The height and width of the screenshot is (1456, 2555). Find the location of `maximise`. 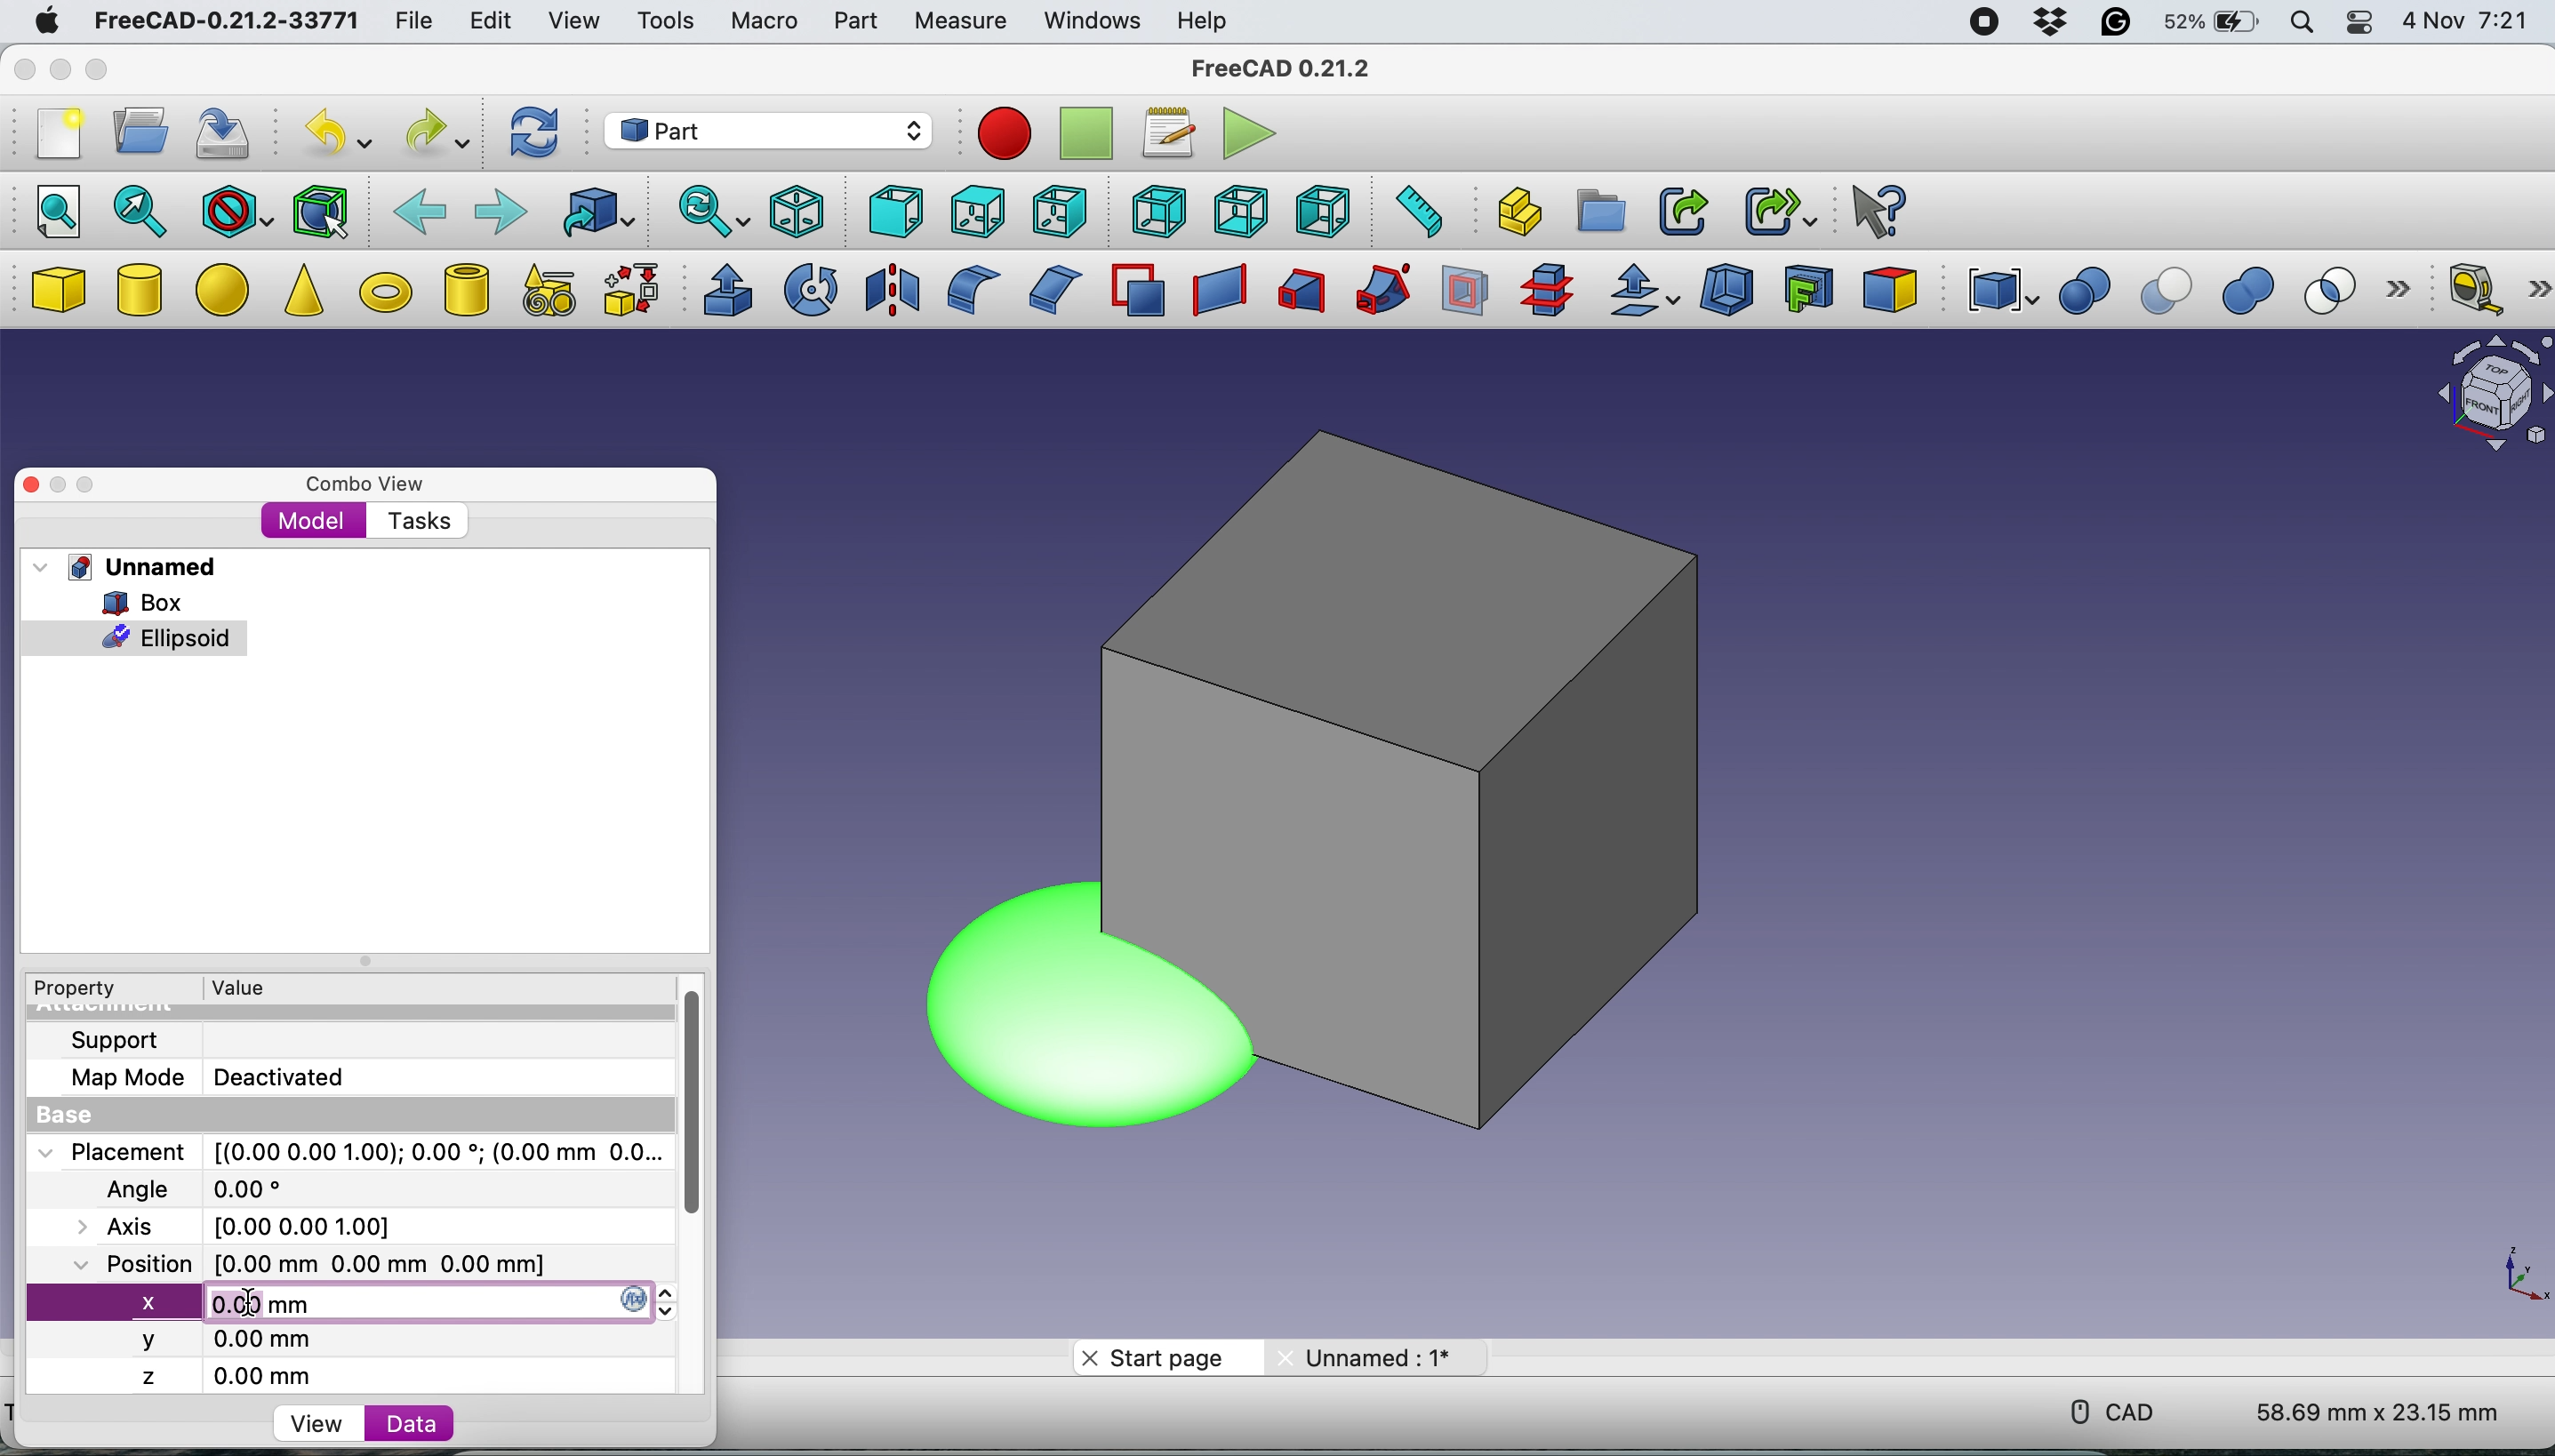

maximise is located at coordinates (97, 71).